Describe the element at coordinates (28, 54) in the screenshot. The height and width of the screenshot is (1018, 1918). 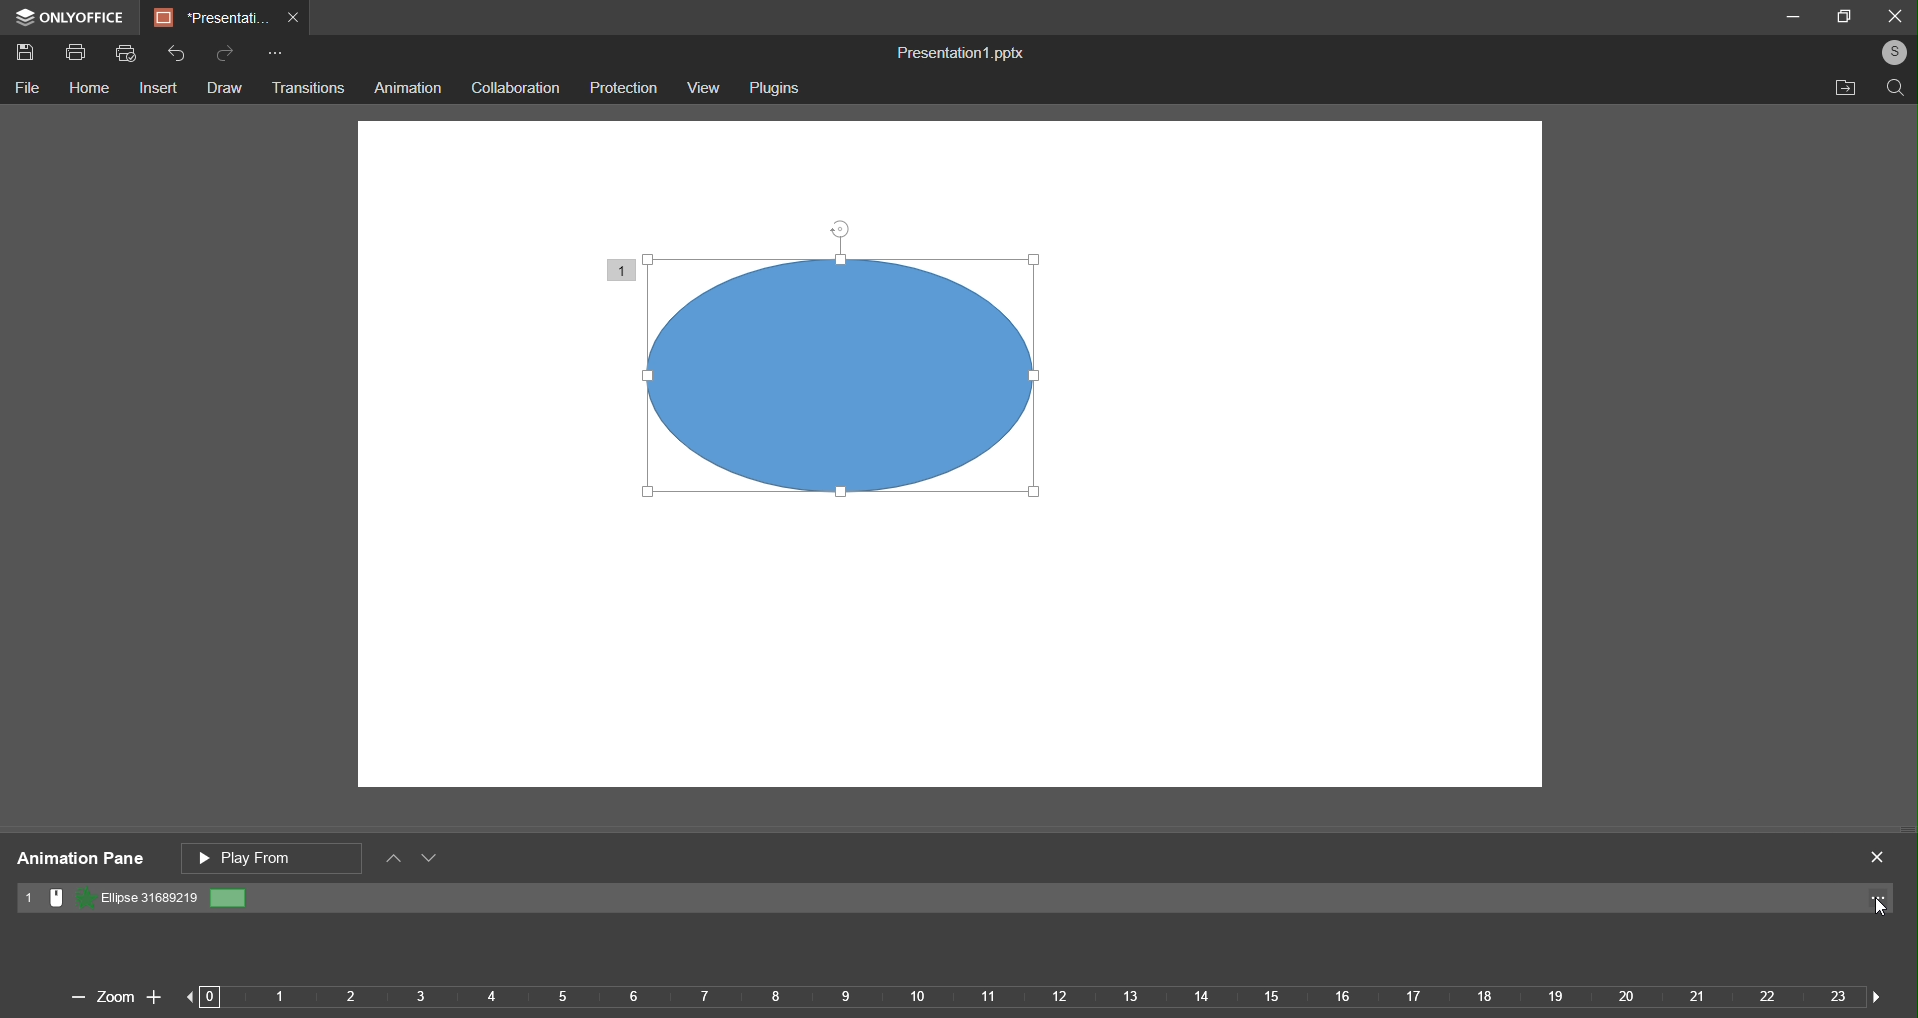
I see `Save` at that location.